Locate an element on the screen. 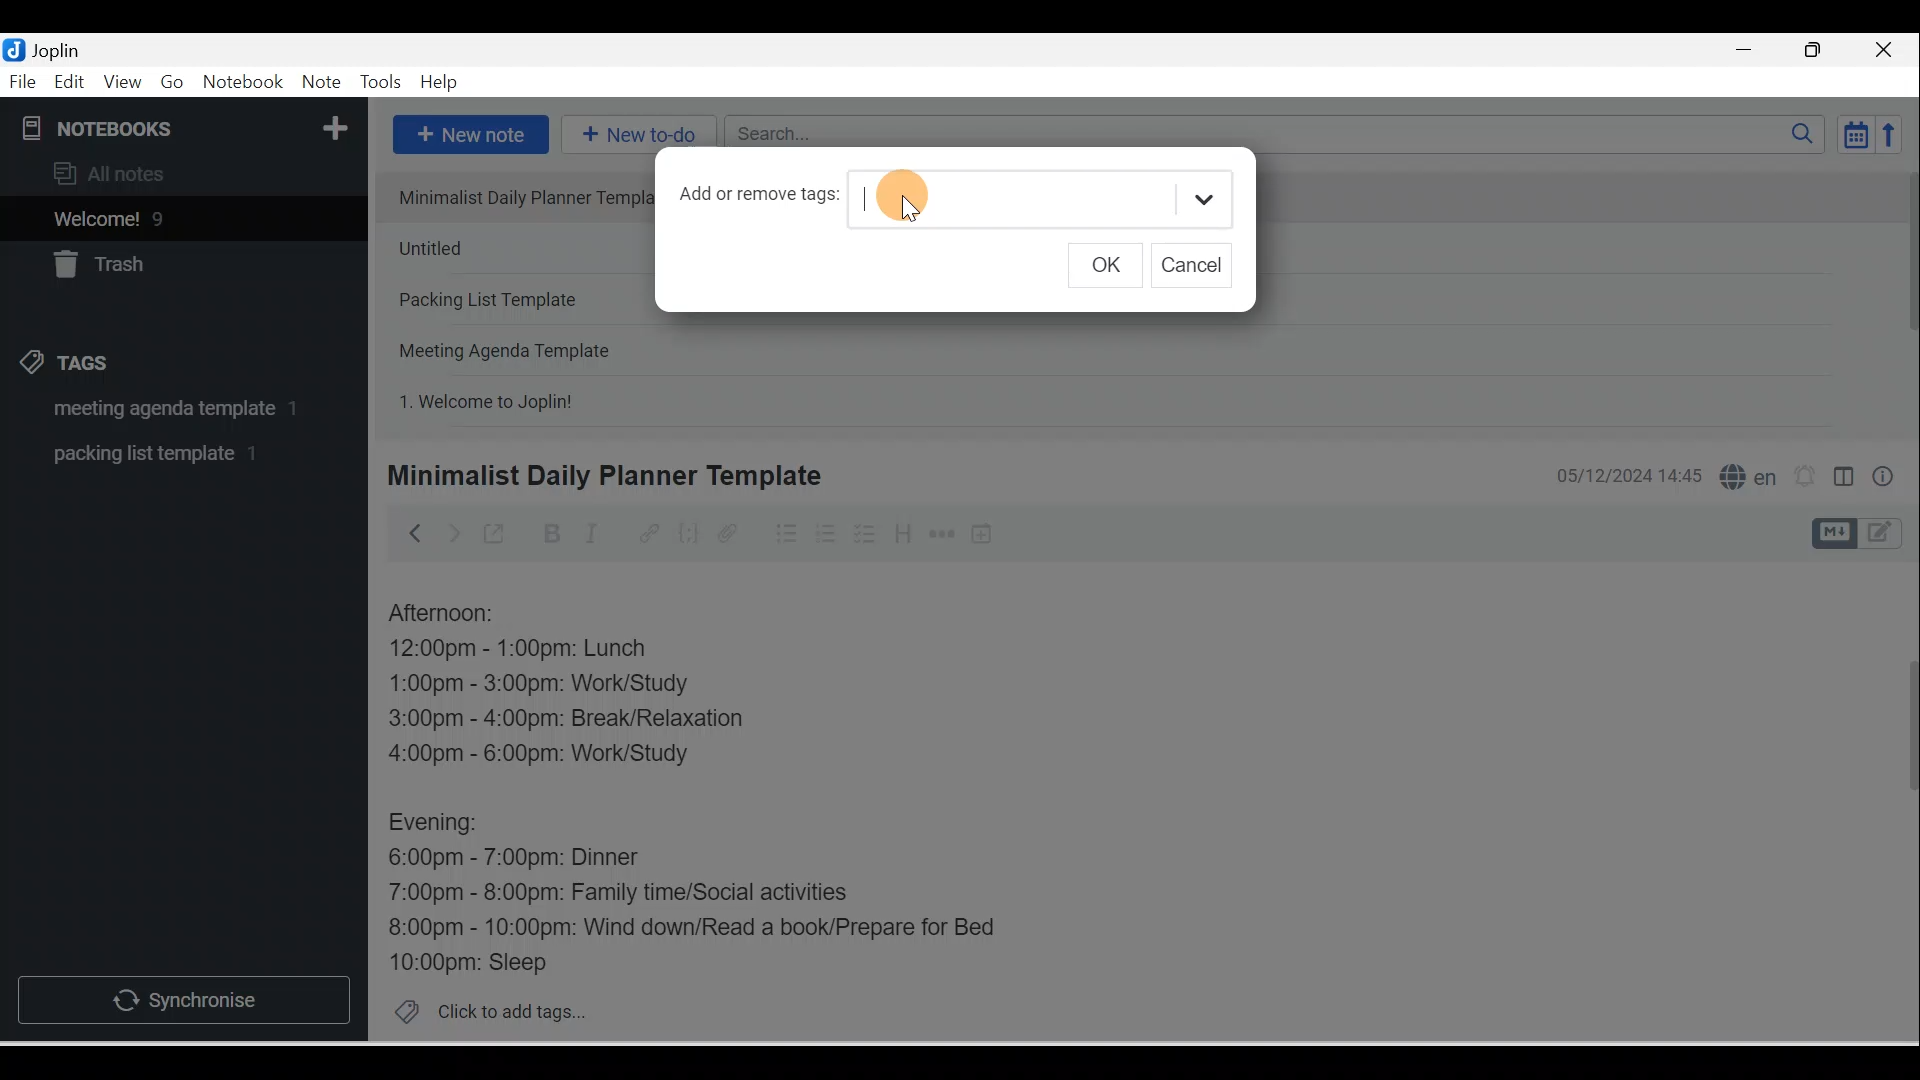  1:00pm - 3:00pm: Work/Study is located at coordinates (539, 685).